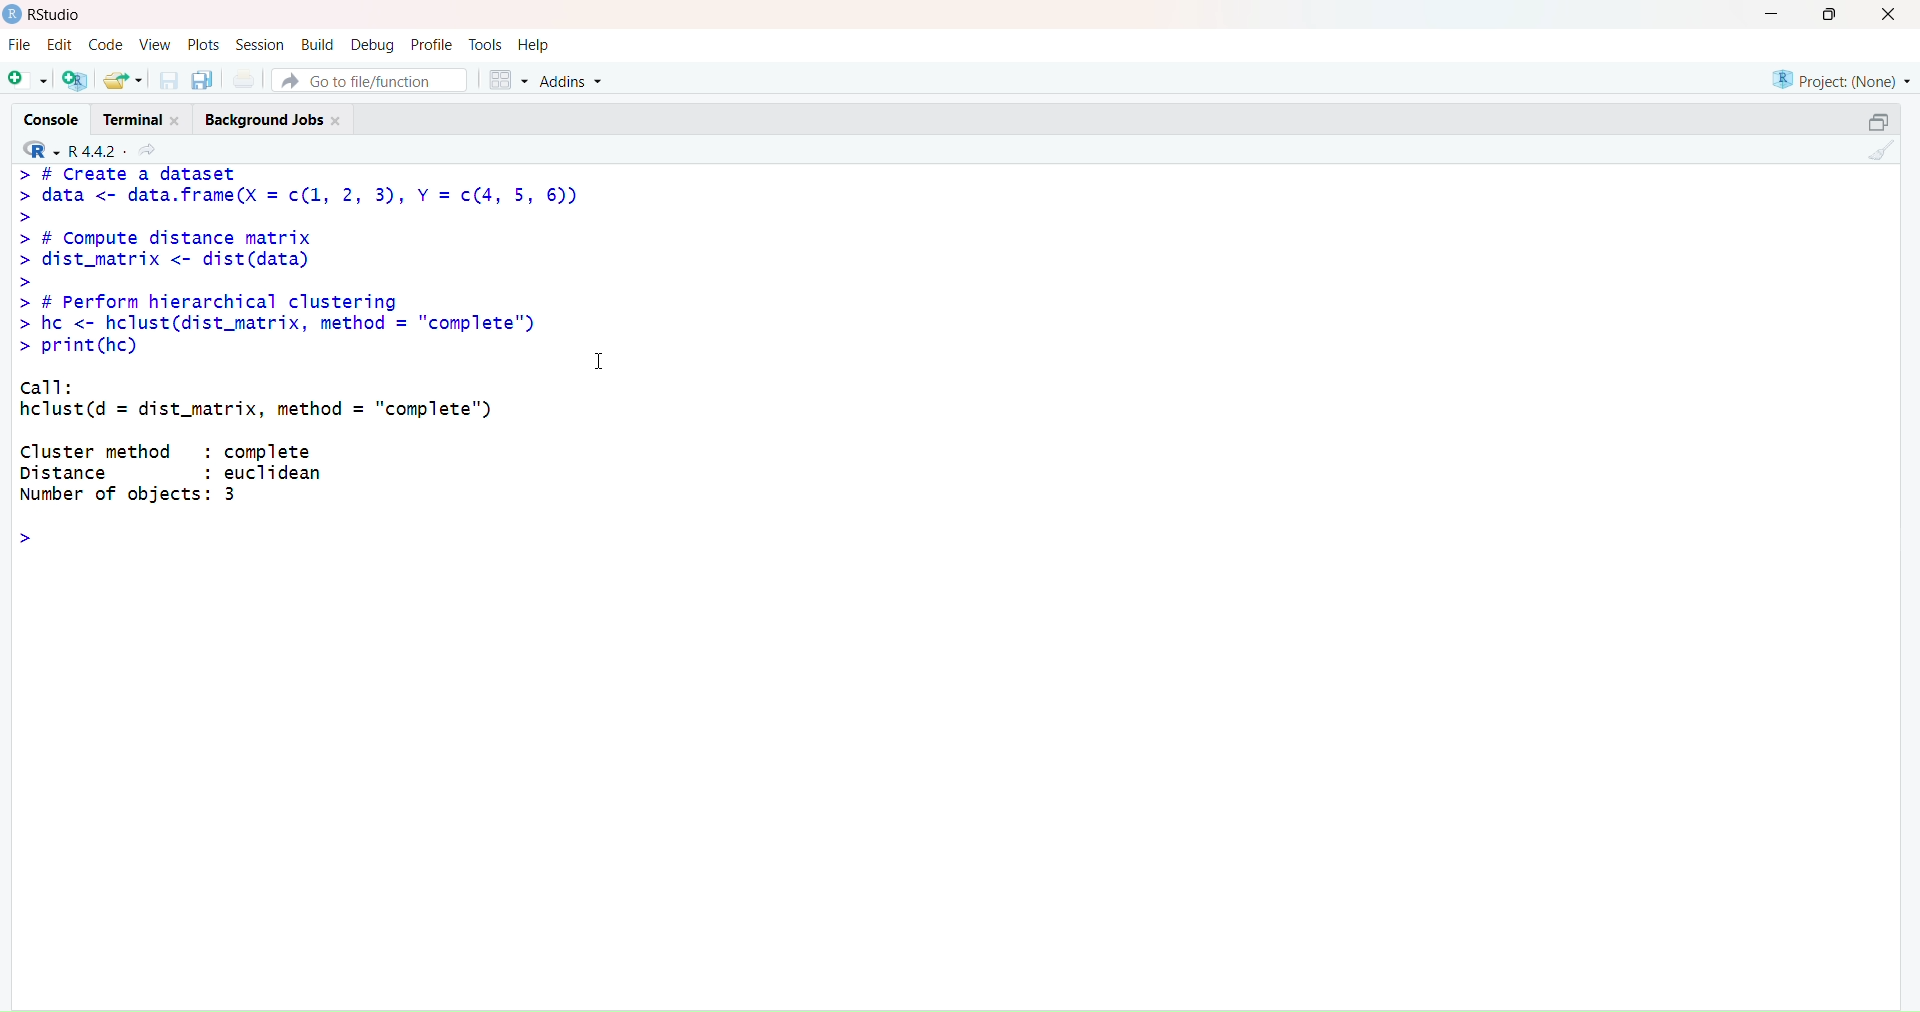  Describe the element at coordinates (33, 538) in the screenshot. I see `Prompt cursor` at that location.